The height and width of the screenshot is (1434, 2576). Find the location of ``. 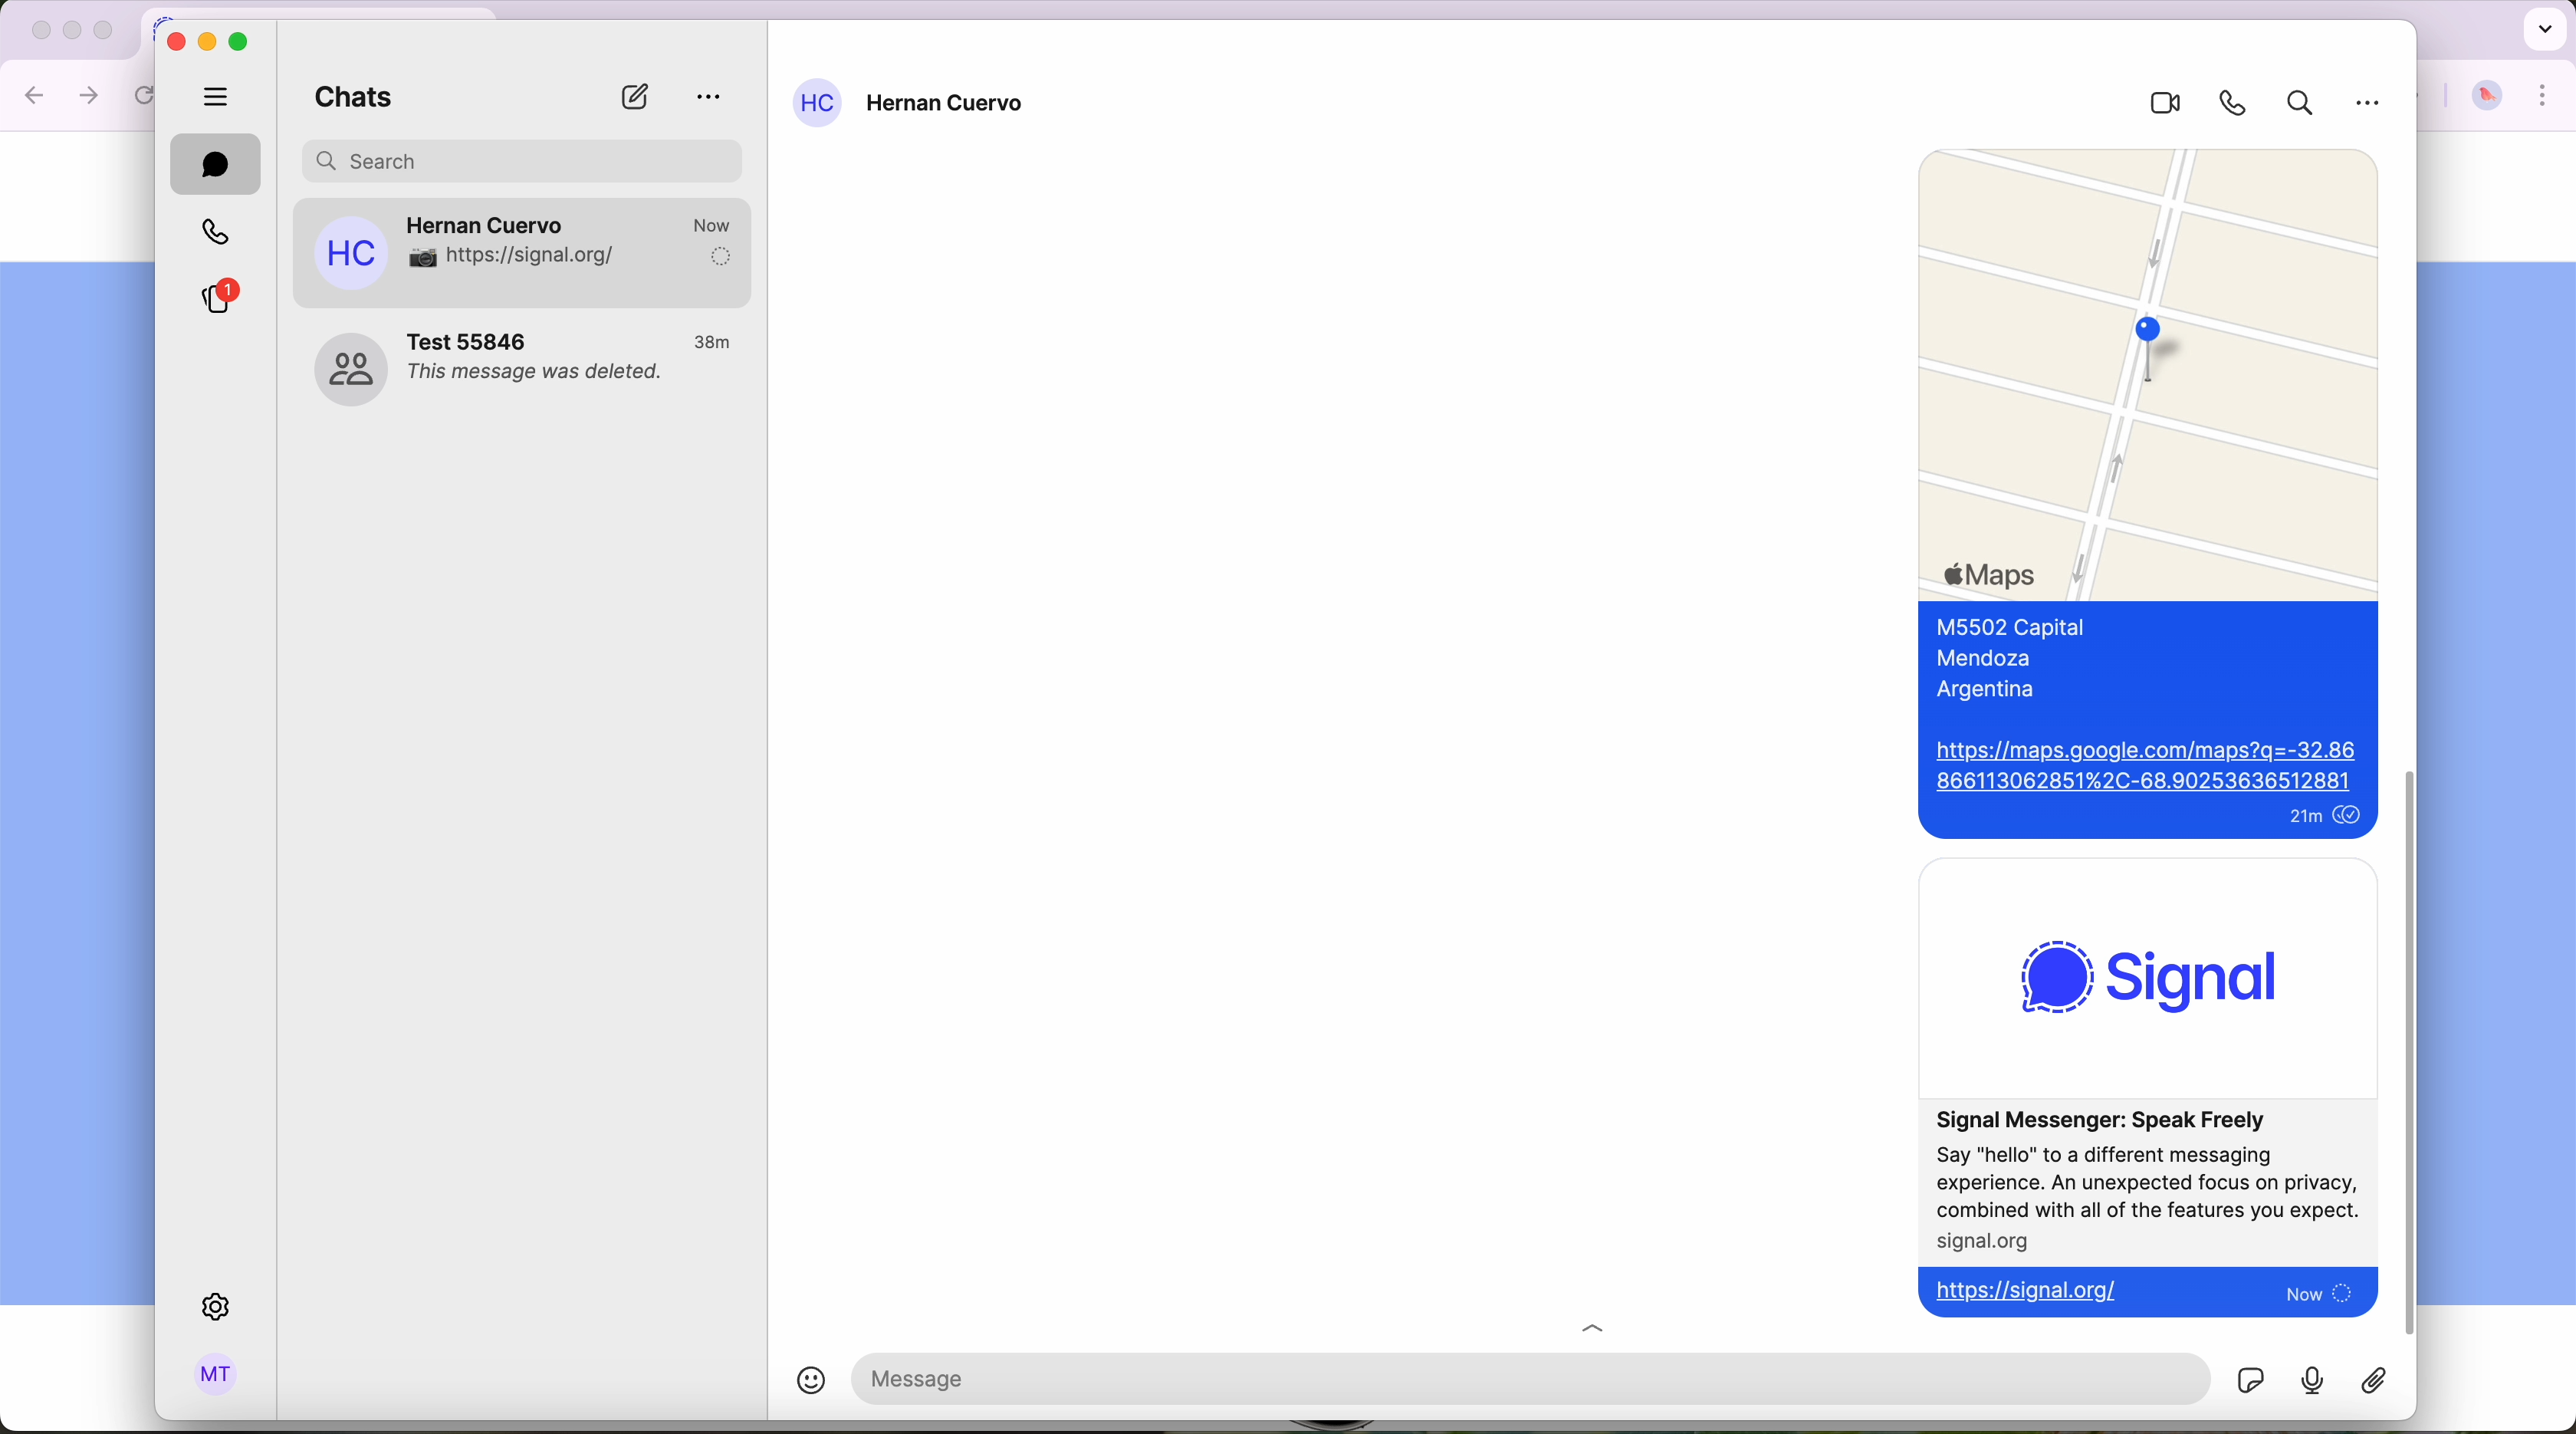

 is located at coordinates (2372, 108).